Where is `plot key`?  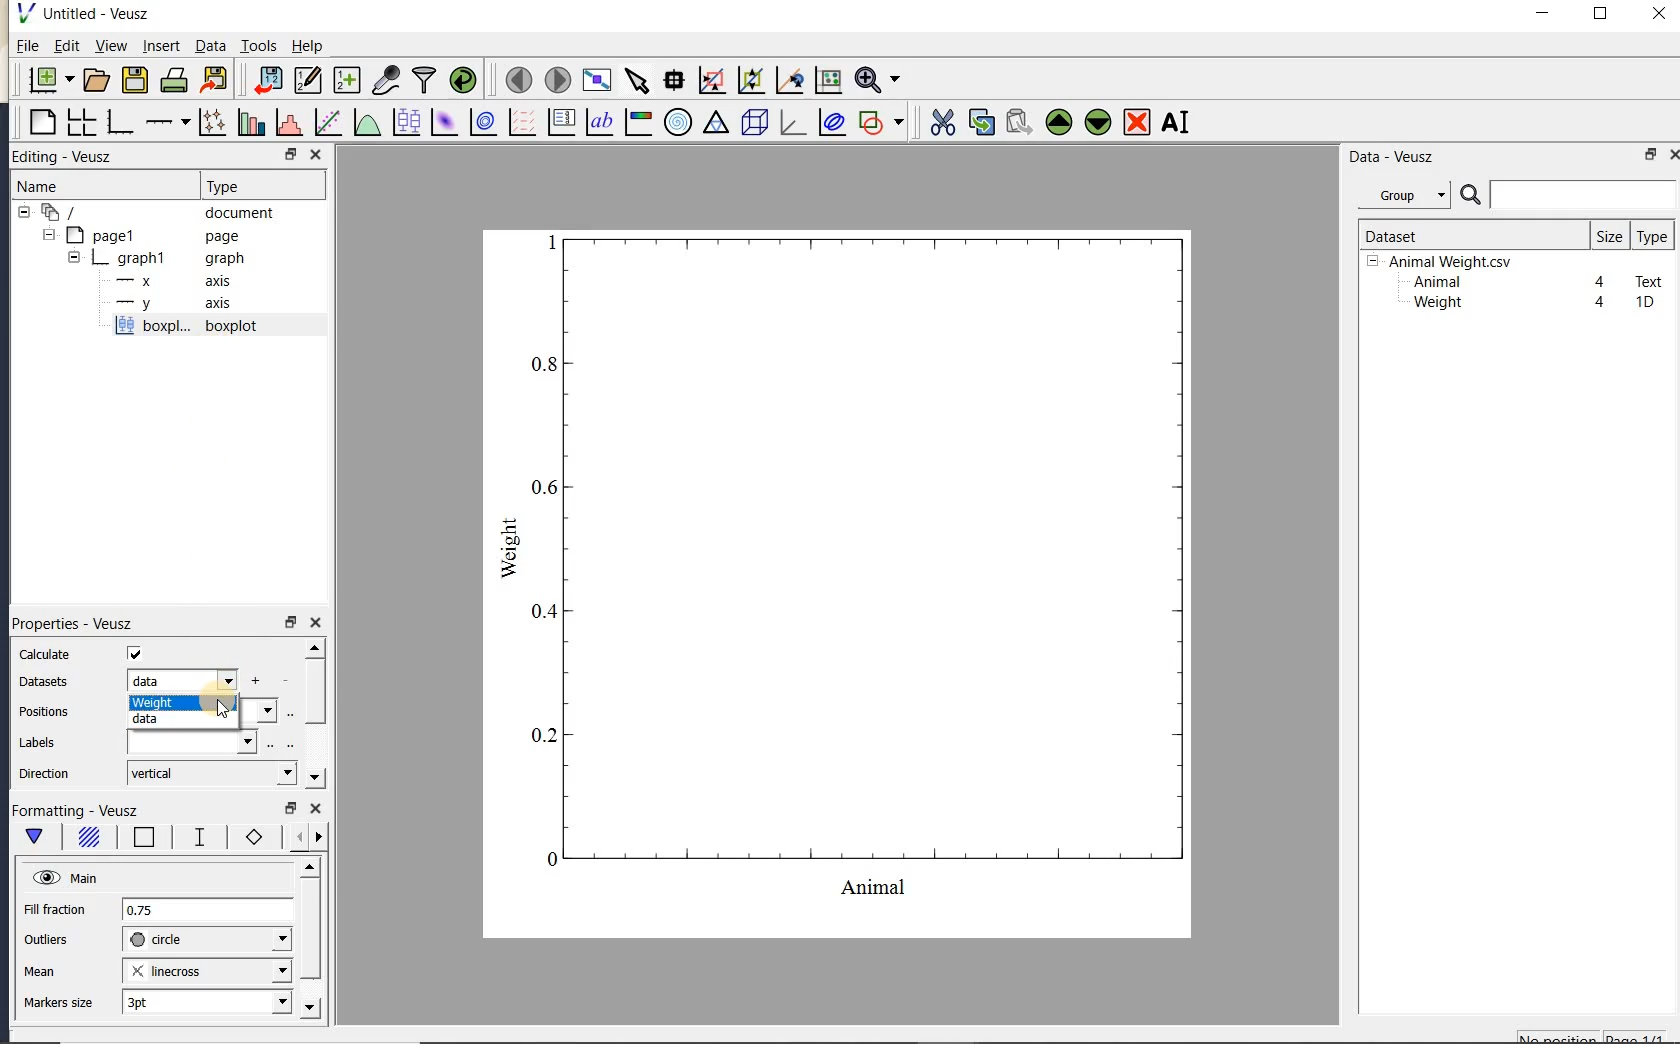 plot key is located at coordinates (559, 122).